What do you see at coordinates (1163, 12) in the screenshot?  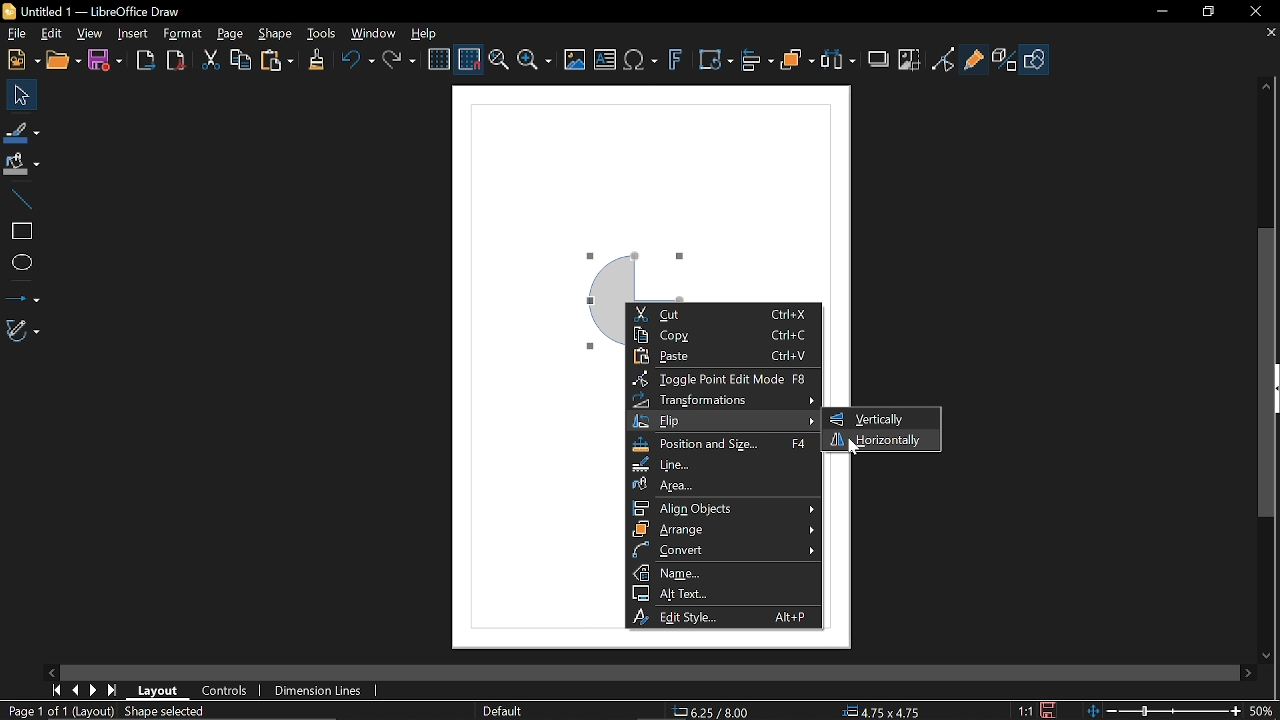 I see `Minimize` at bounding box center [1163, 12].